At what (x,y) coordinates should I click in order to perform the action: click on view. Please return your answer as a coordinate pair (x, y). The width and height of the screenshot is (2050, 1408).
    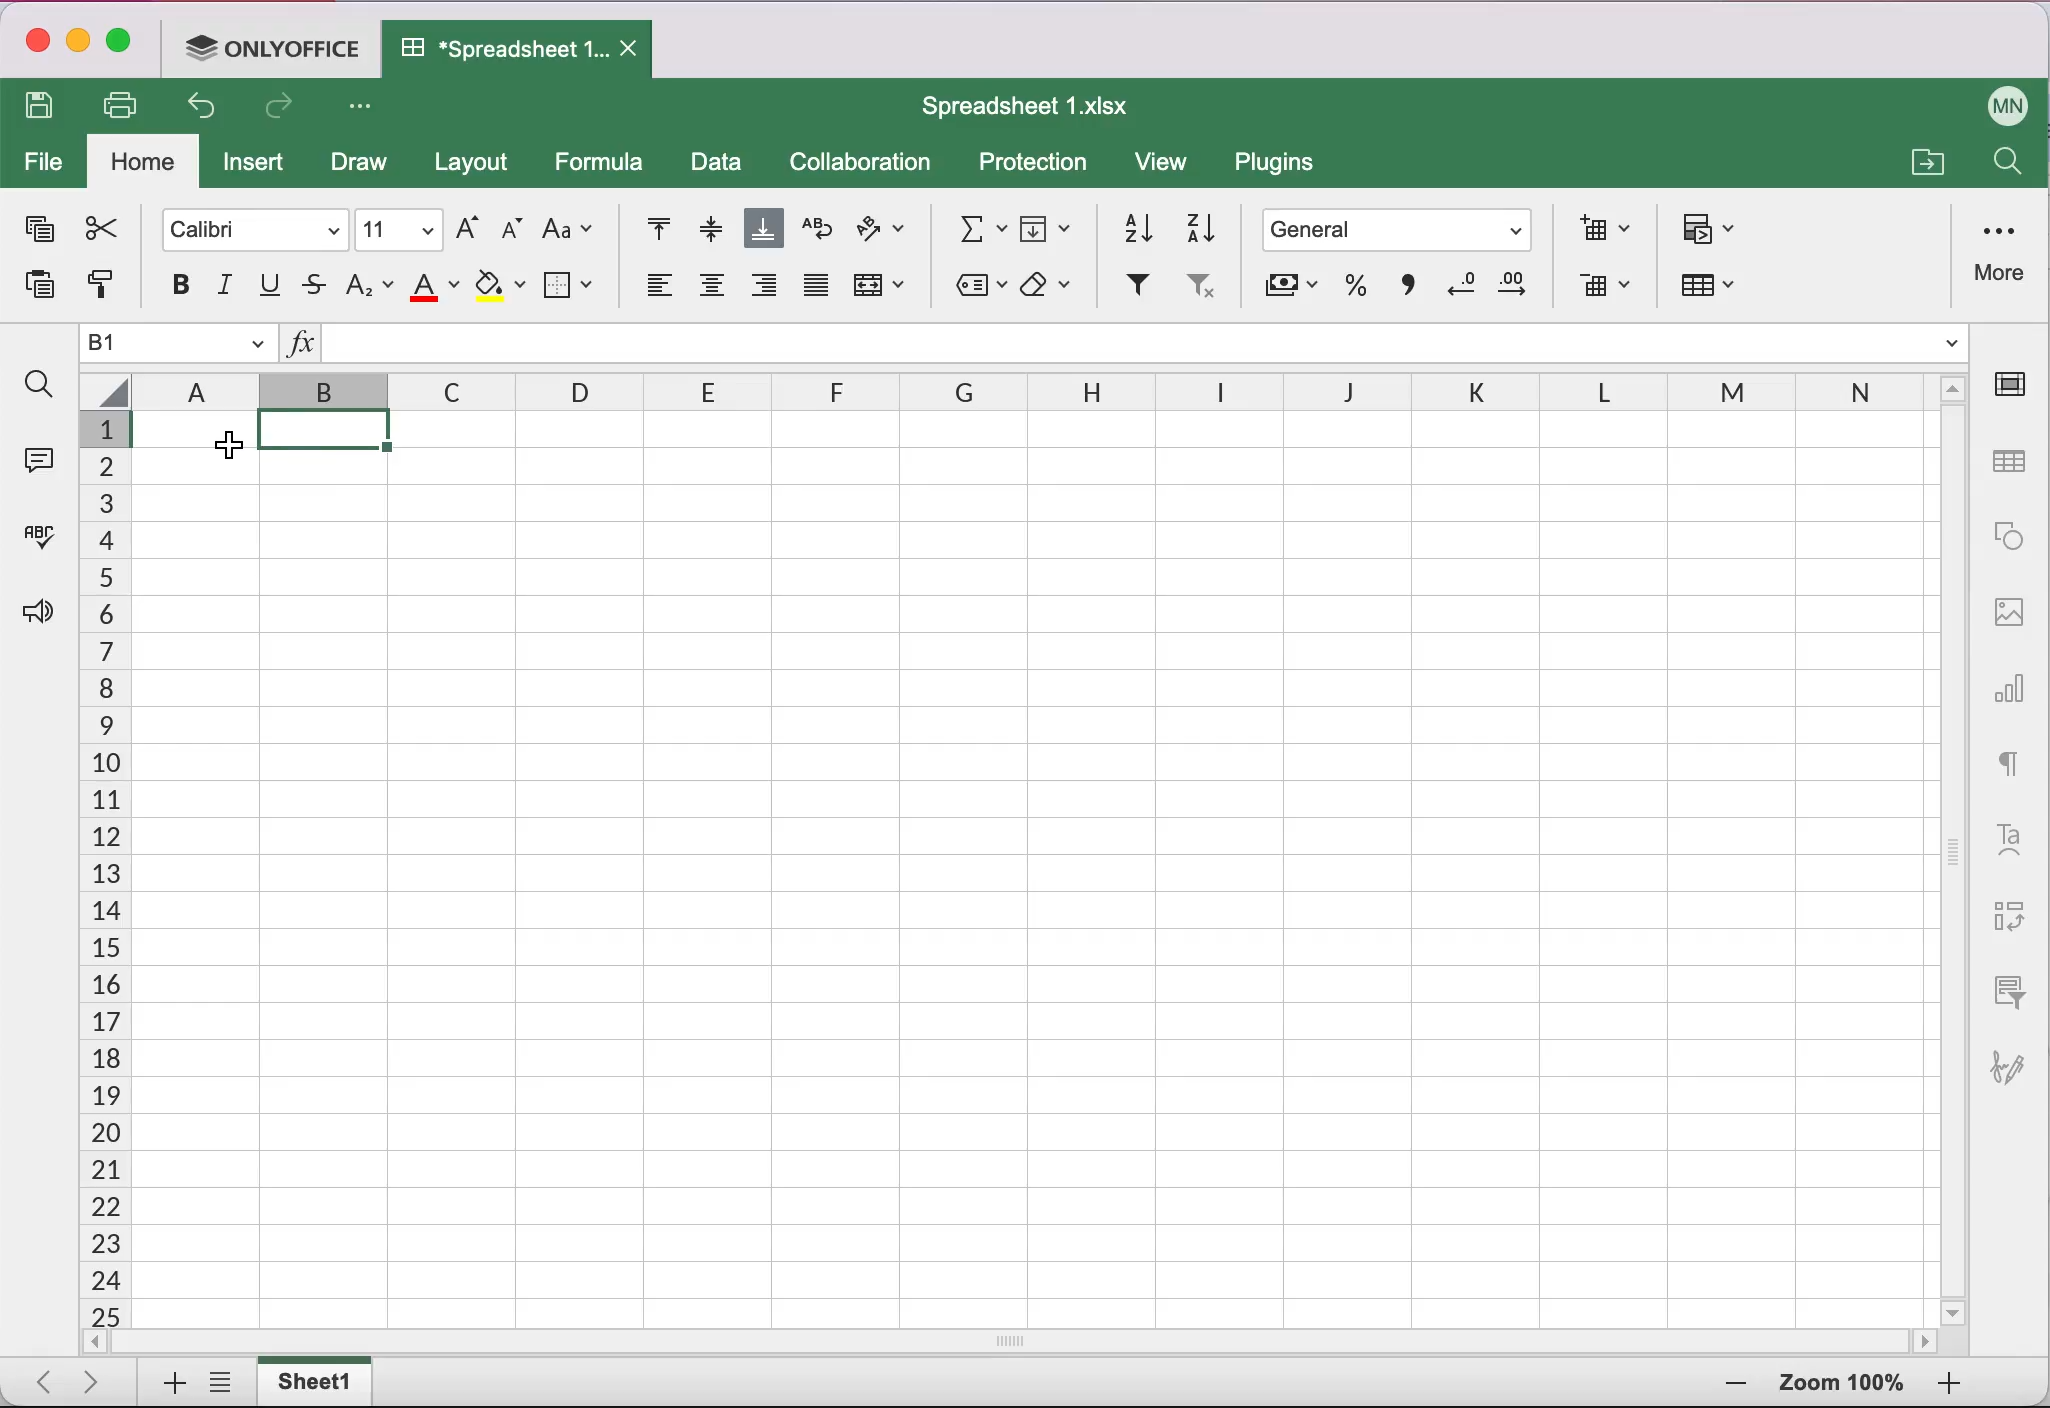
    Looking at the image, I should click on (1170, 166).